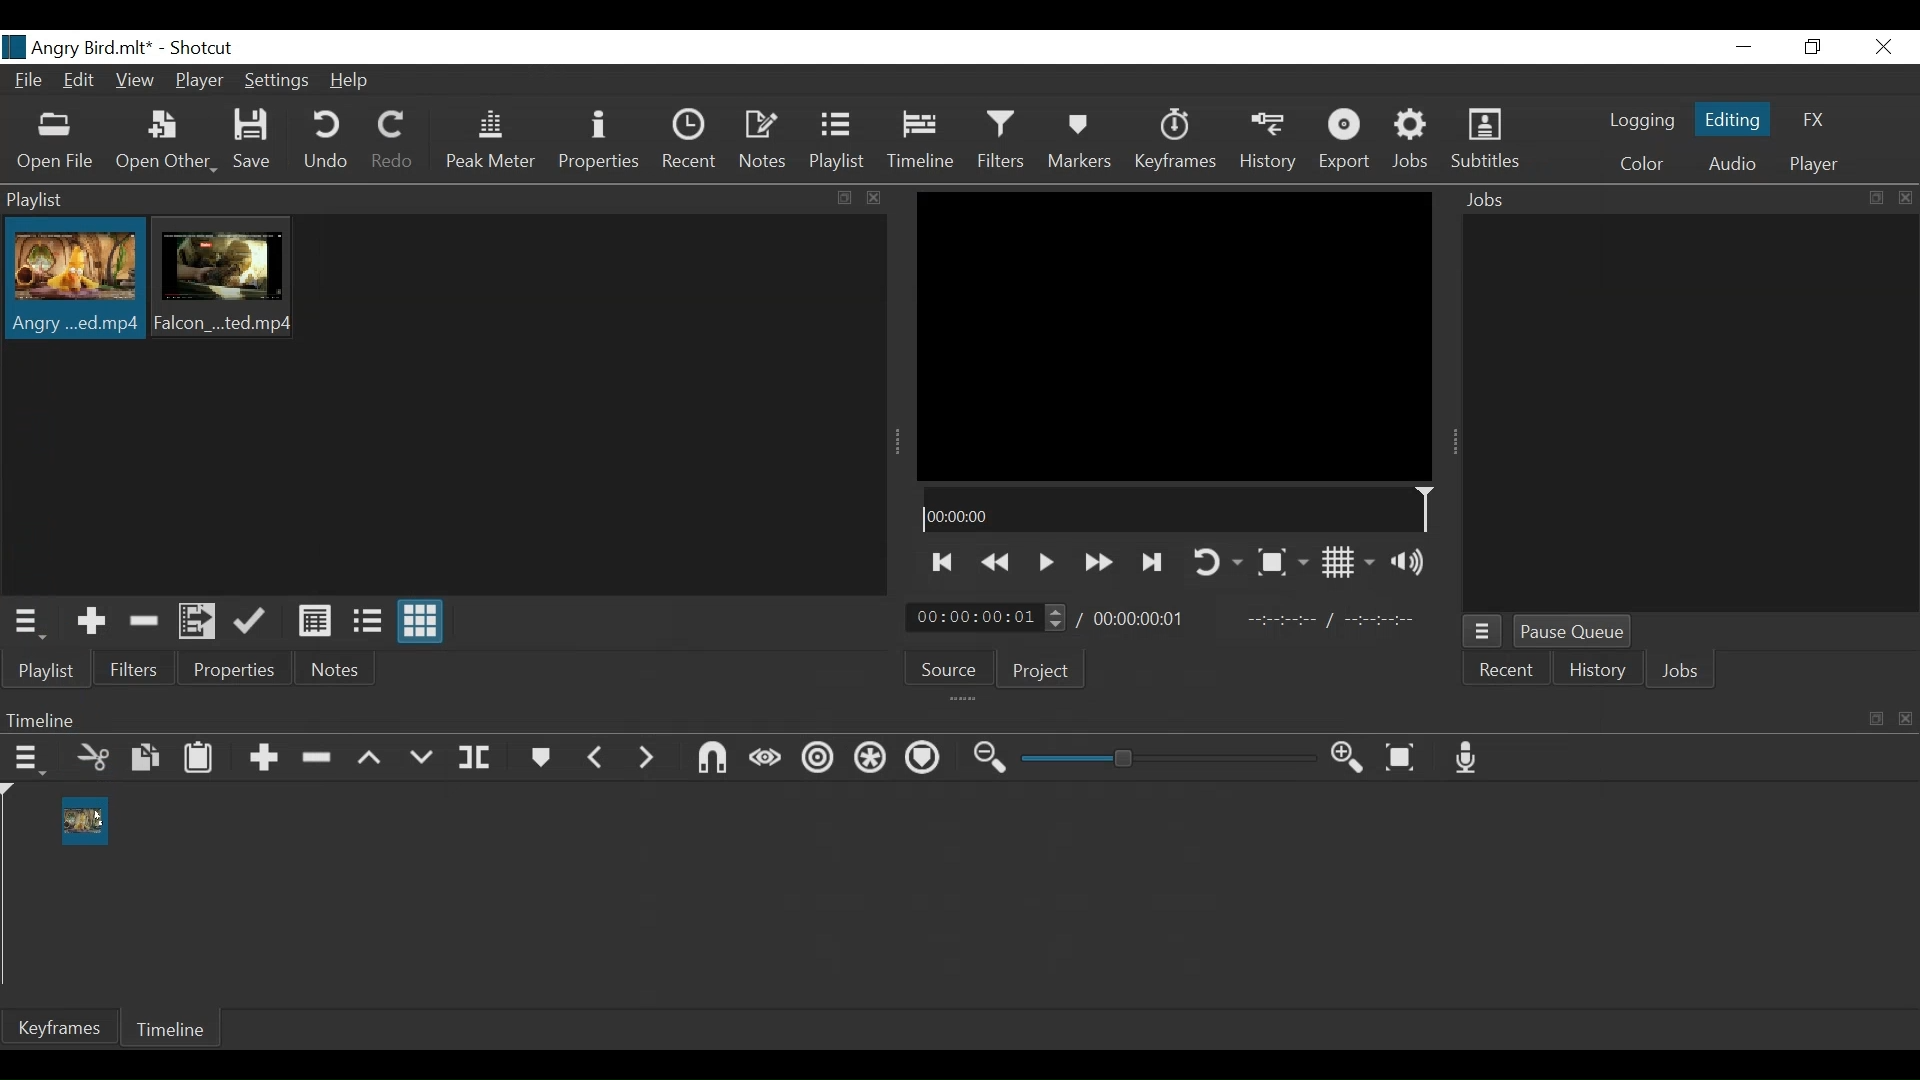 This screenshot has height=1080, width=1920. Describe the element at coordinates (841, 140) in the screenshot. I see `Playlist` at that location.